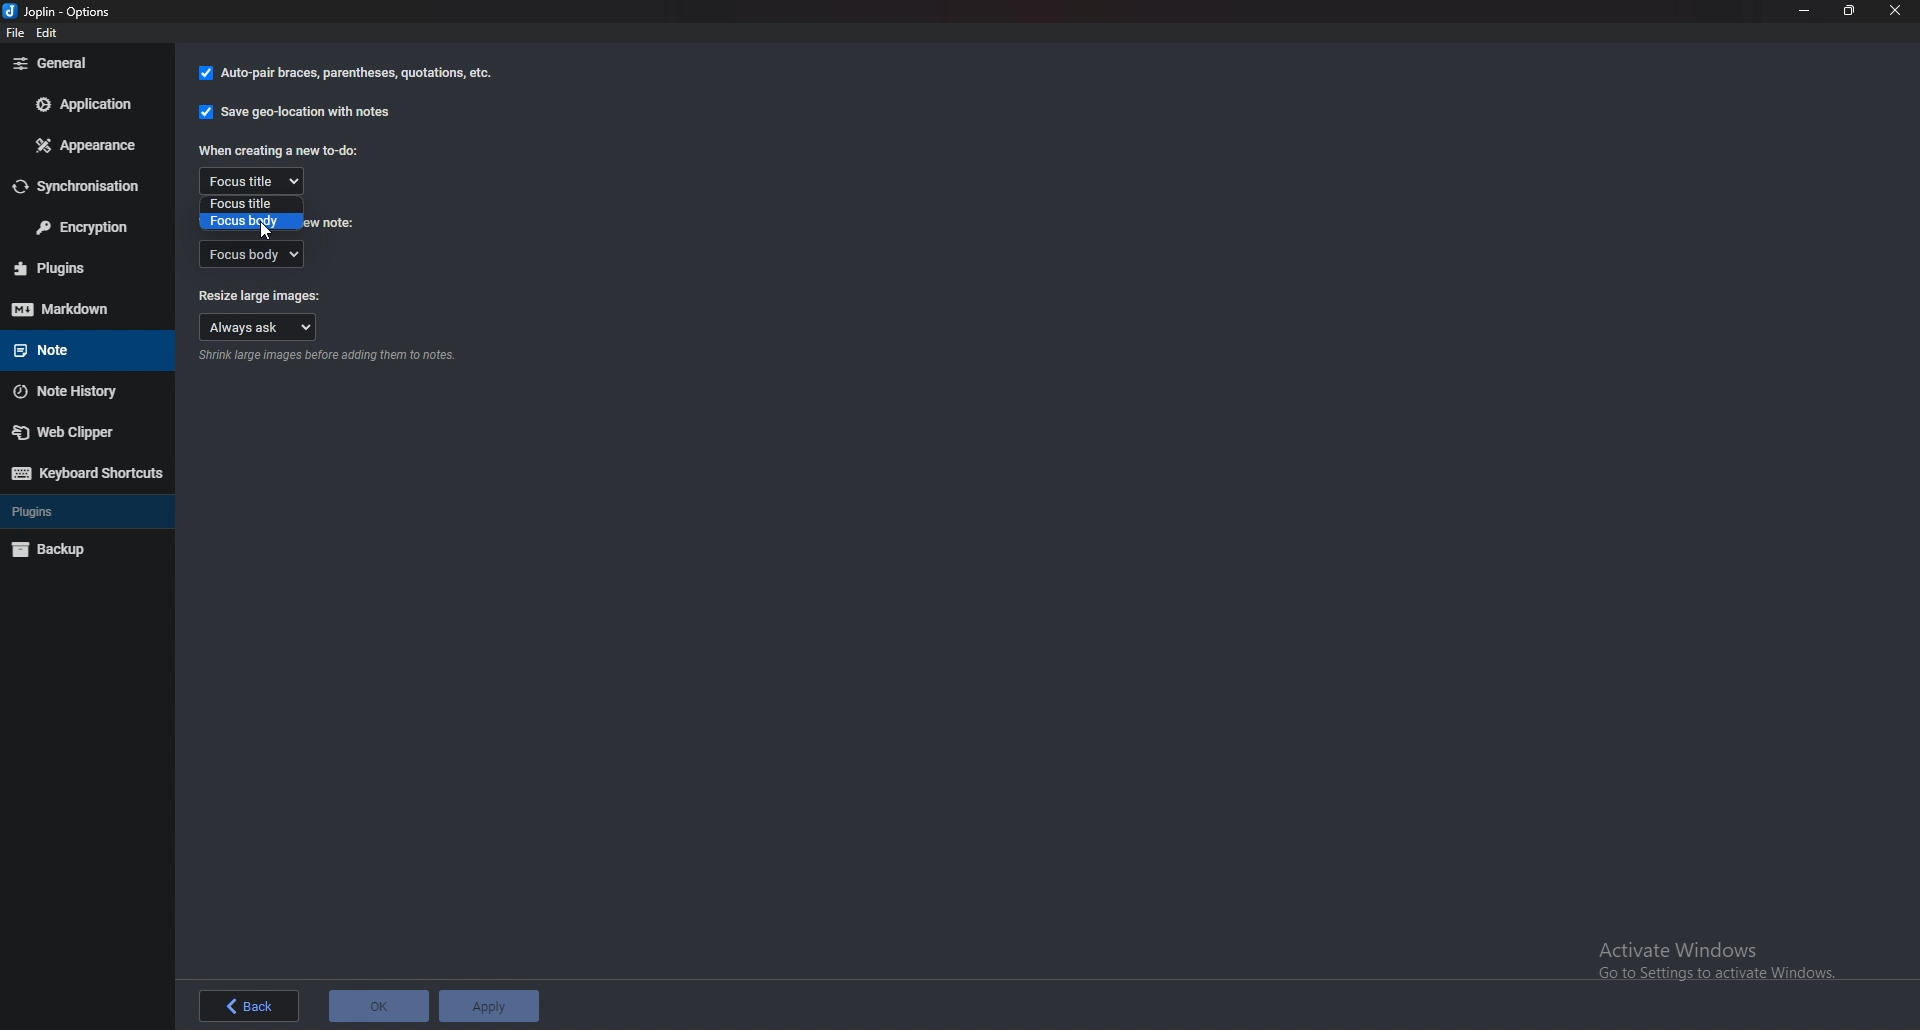 The height and width of the screenshot is (1030, 1920). Describe the element at coordinates (253, 221) in the screenshot. I see `Focus body` at that location.